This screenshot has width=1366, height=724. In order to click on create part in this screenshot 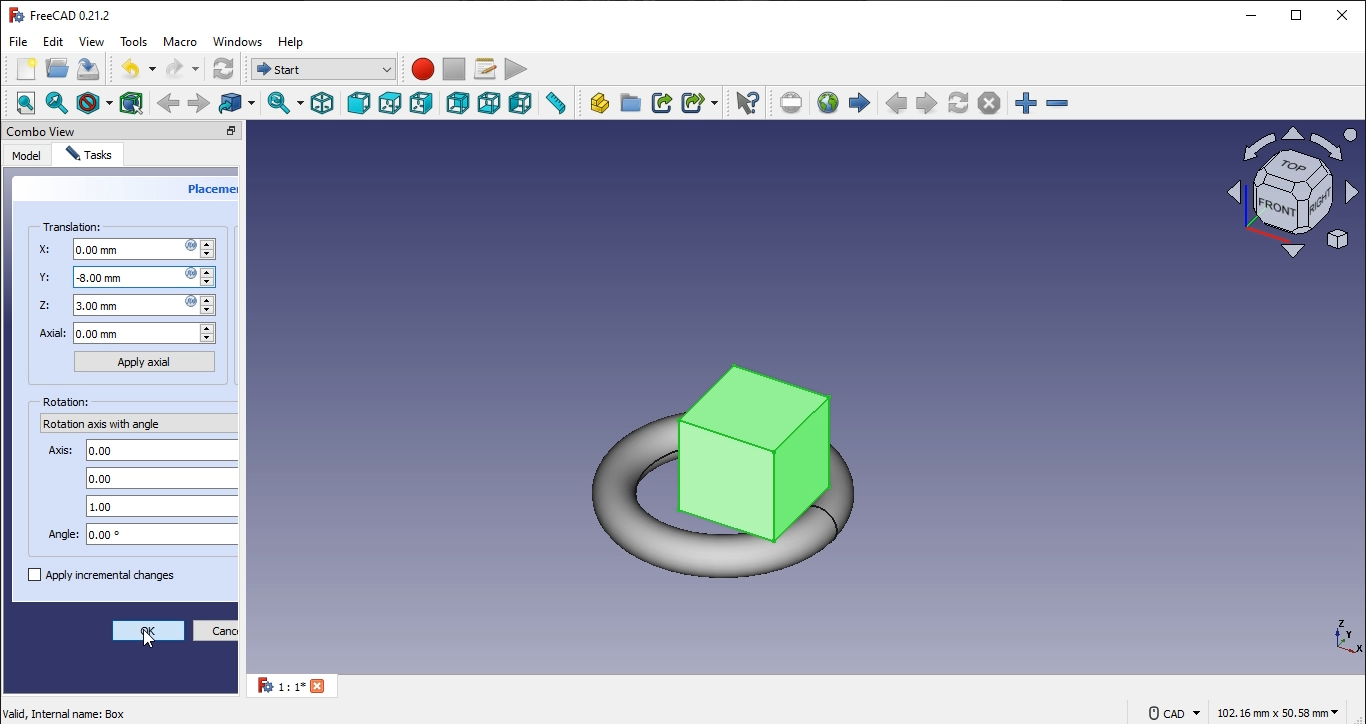, I will do `click(598, 104)`.